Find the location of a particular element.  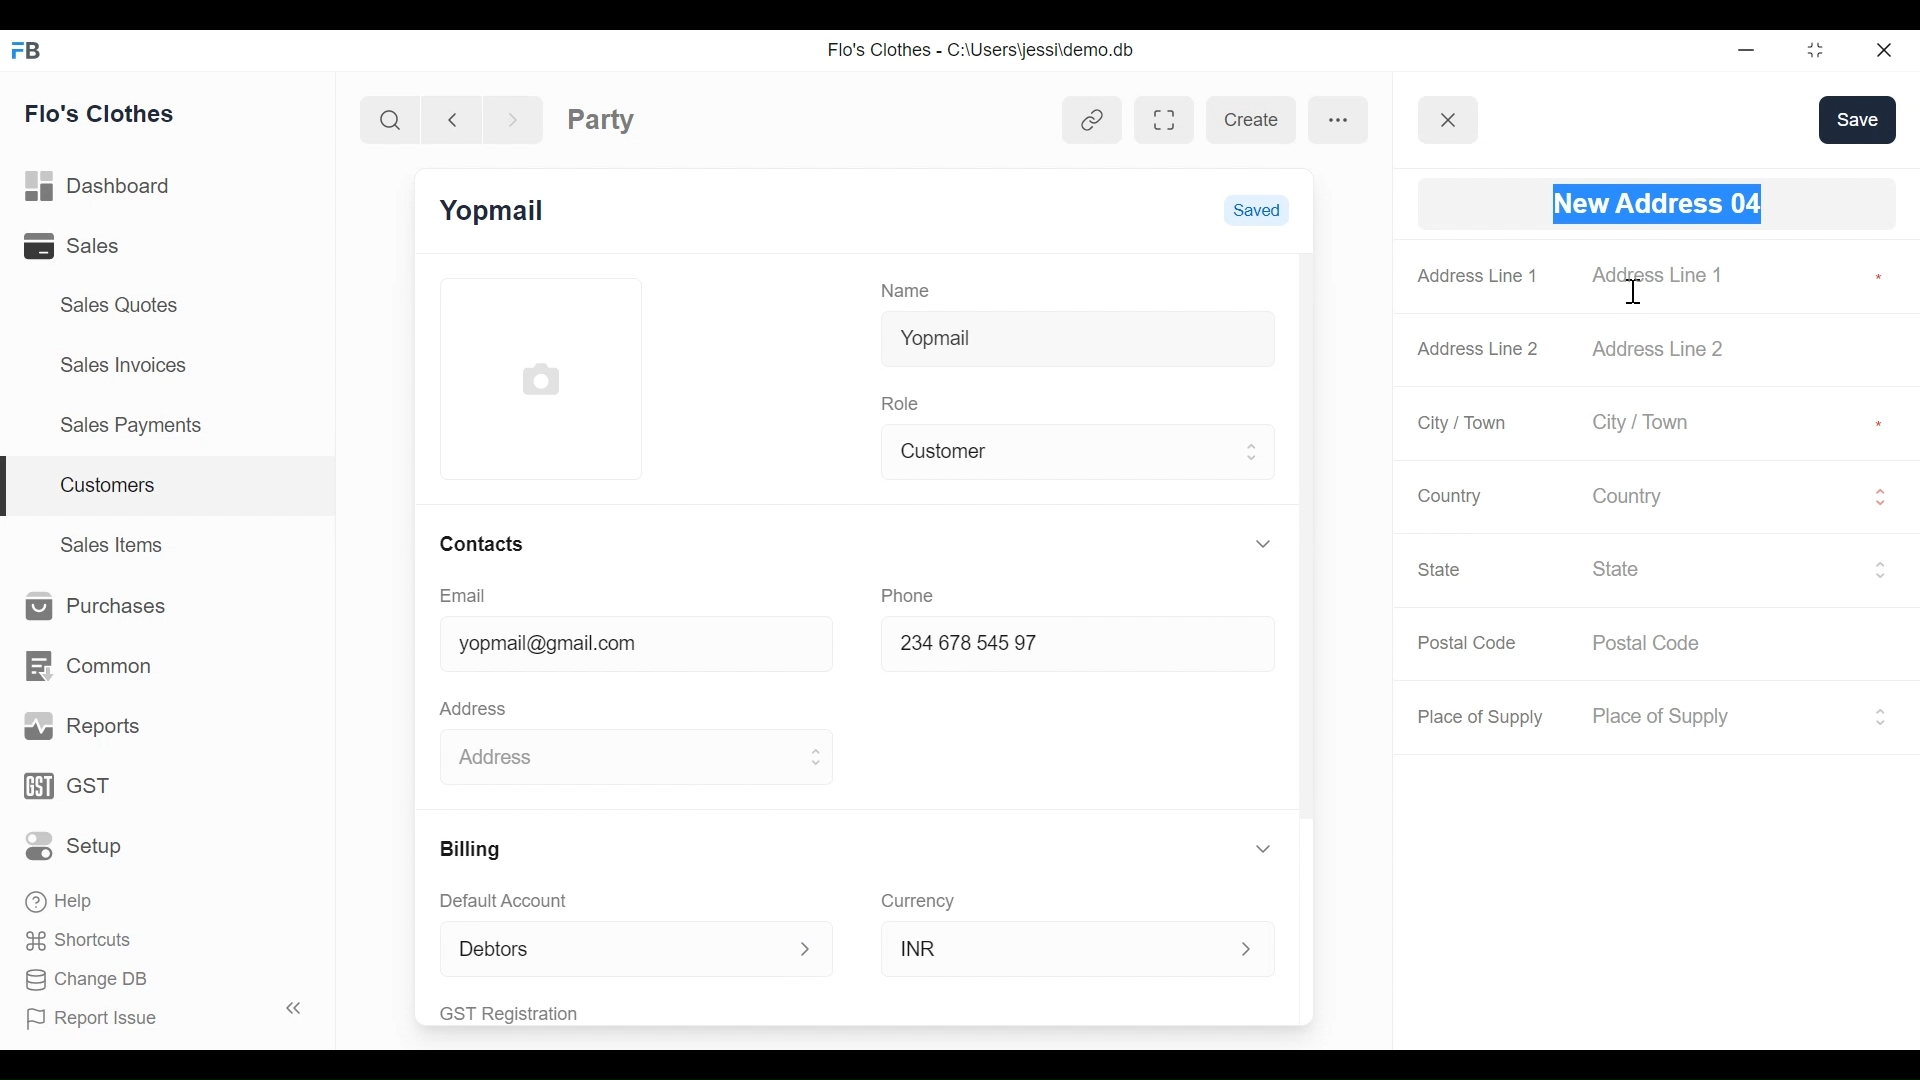

Expand is located at coordinates (1263, 543).